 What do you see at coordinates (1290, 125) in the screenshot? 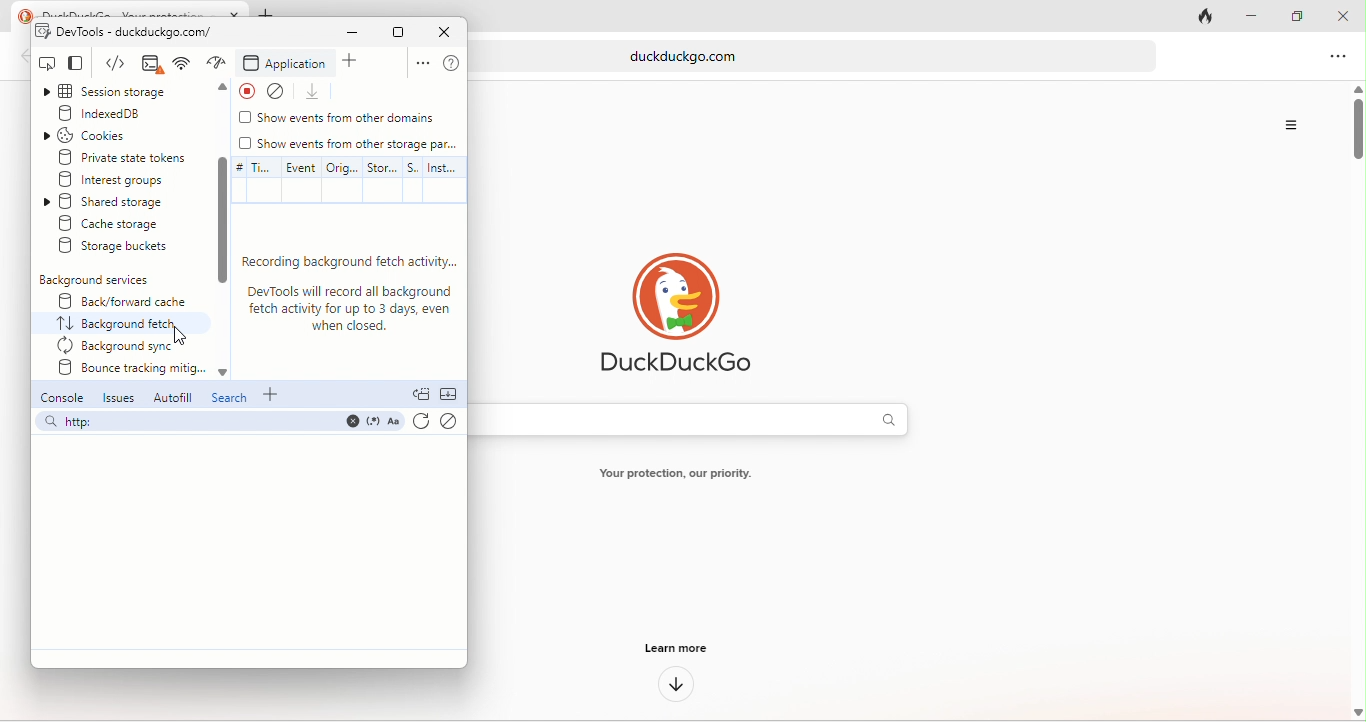
I see `Options` at bounding box center [1290, 125].